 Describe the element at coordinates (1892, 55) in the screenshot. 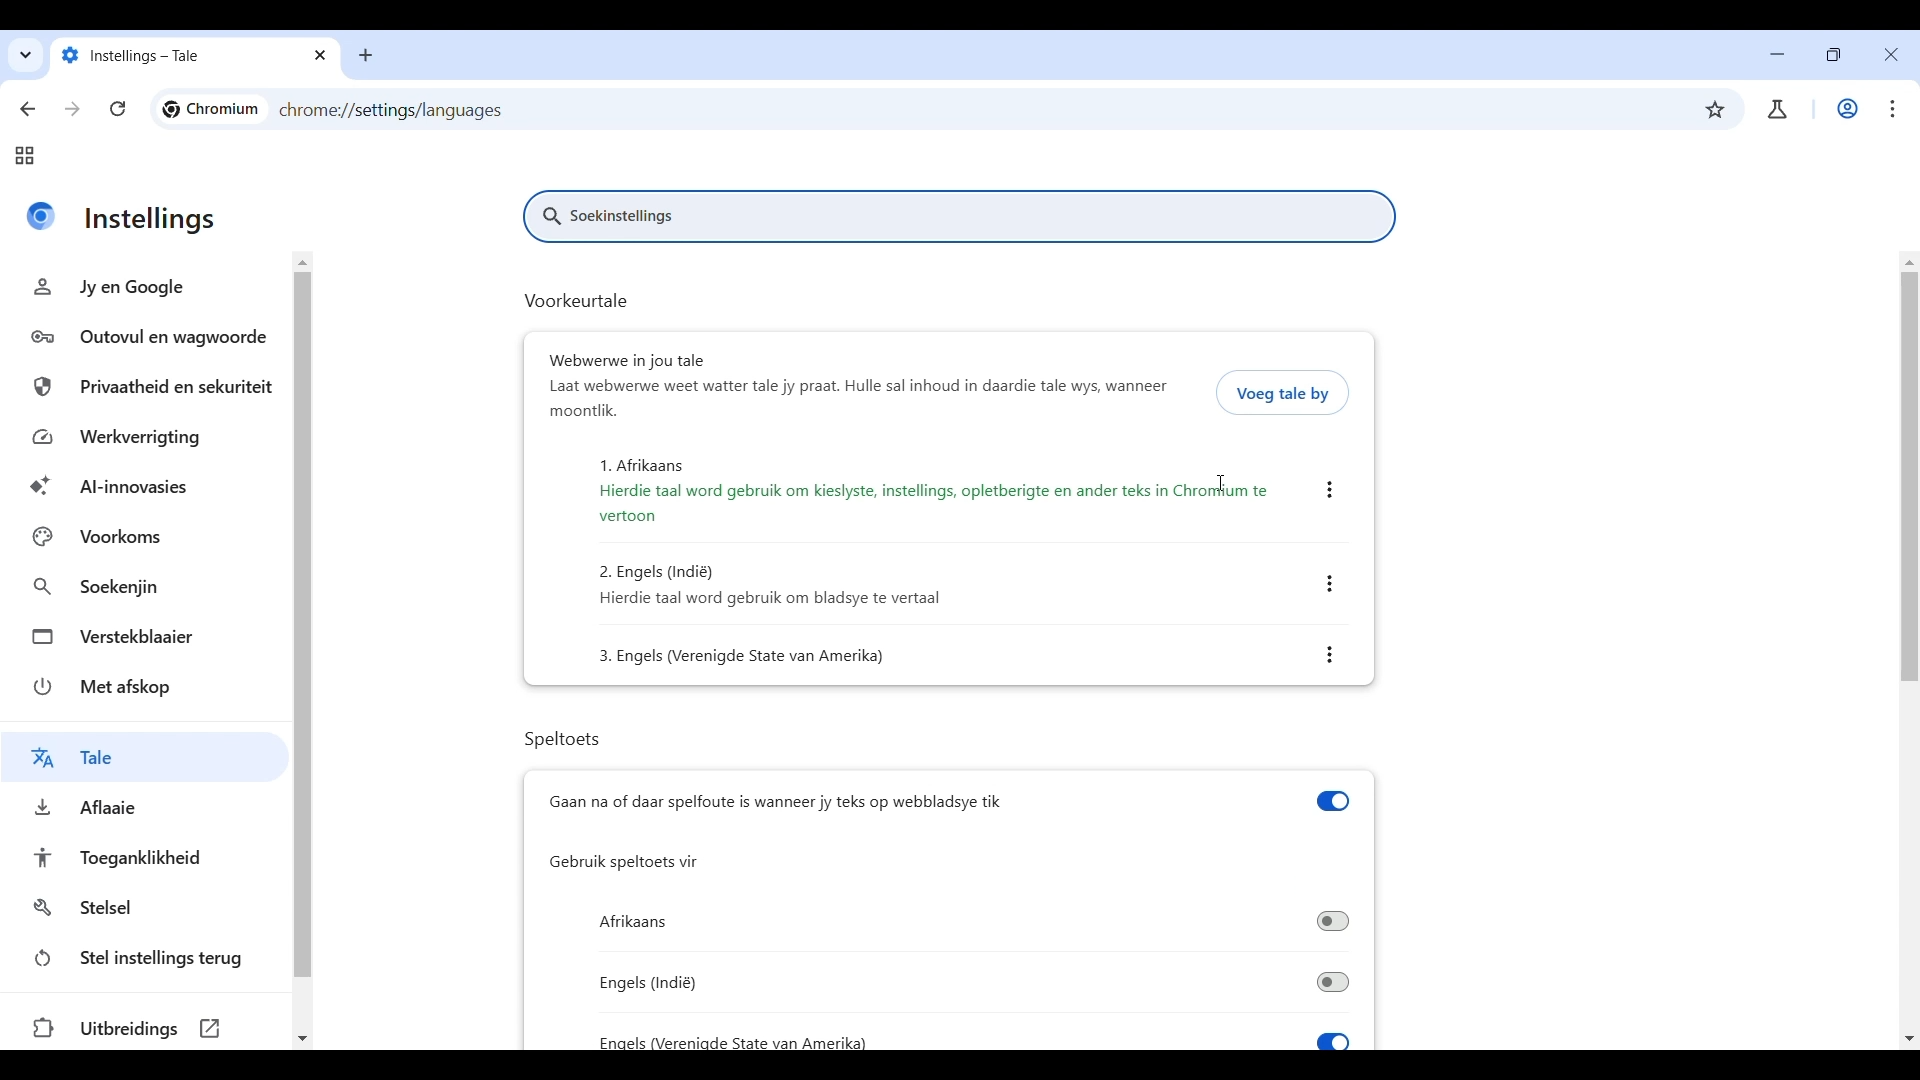

I see `Close interface` at that location.